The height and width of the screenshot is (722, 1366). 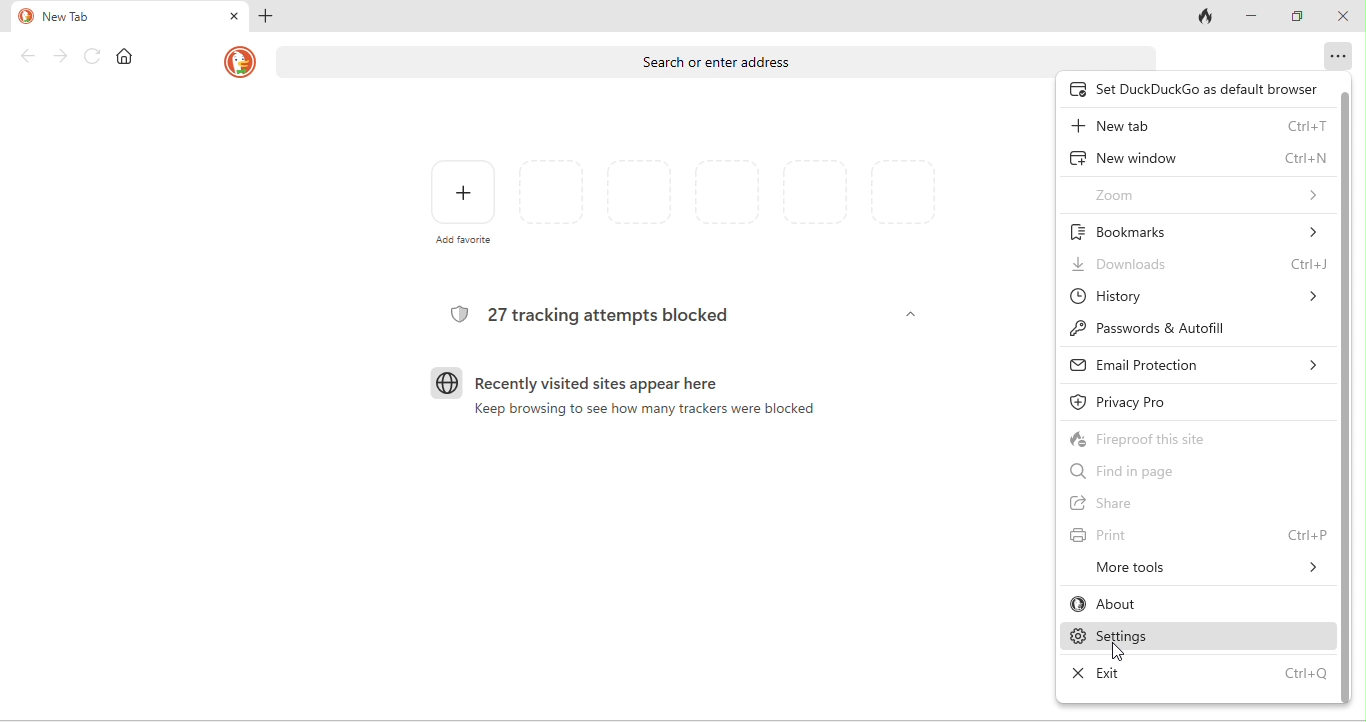 What do you see at coordinates (1296, 16) in the screenshot?
I see `maximize` at bounding box center [1296, 16].